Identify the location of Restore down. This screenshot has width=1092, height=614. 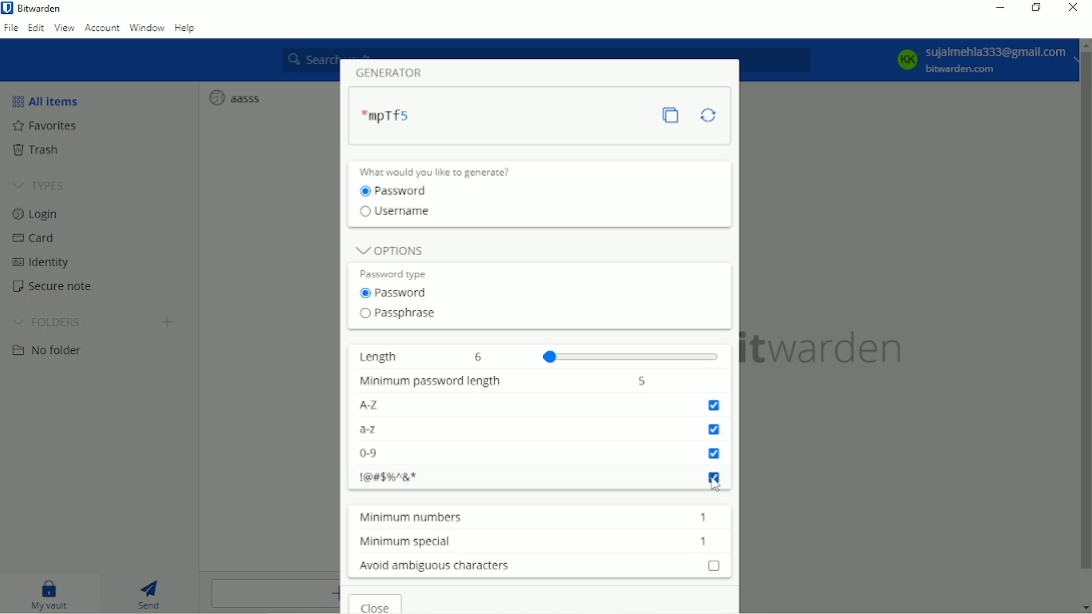
(1037, 7).